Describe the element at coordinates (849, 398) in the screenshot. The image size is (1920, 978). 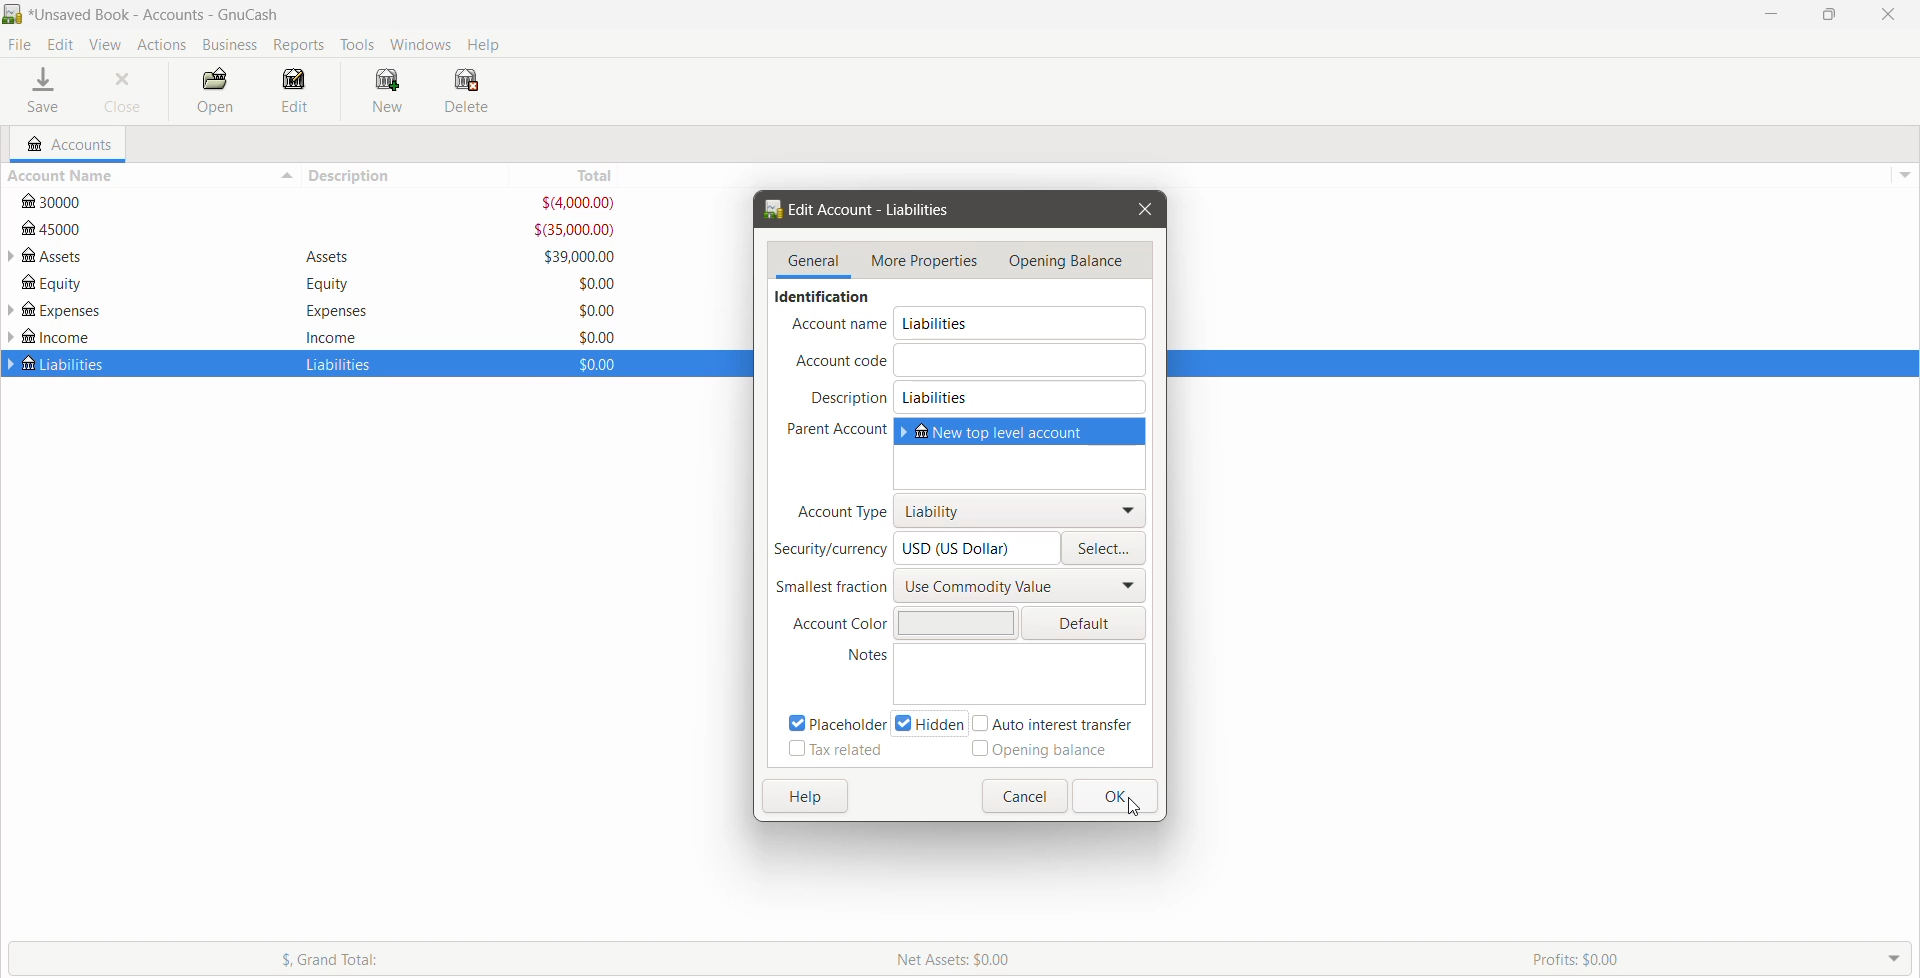
I see `Description` at that location.